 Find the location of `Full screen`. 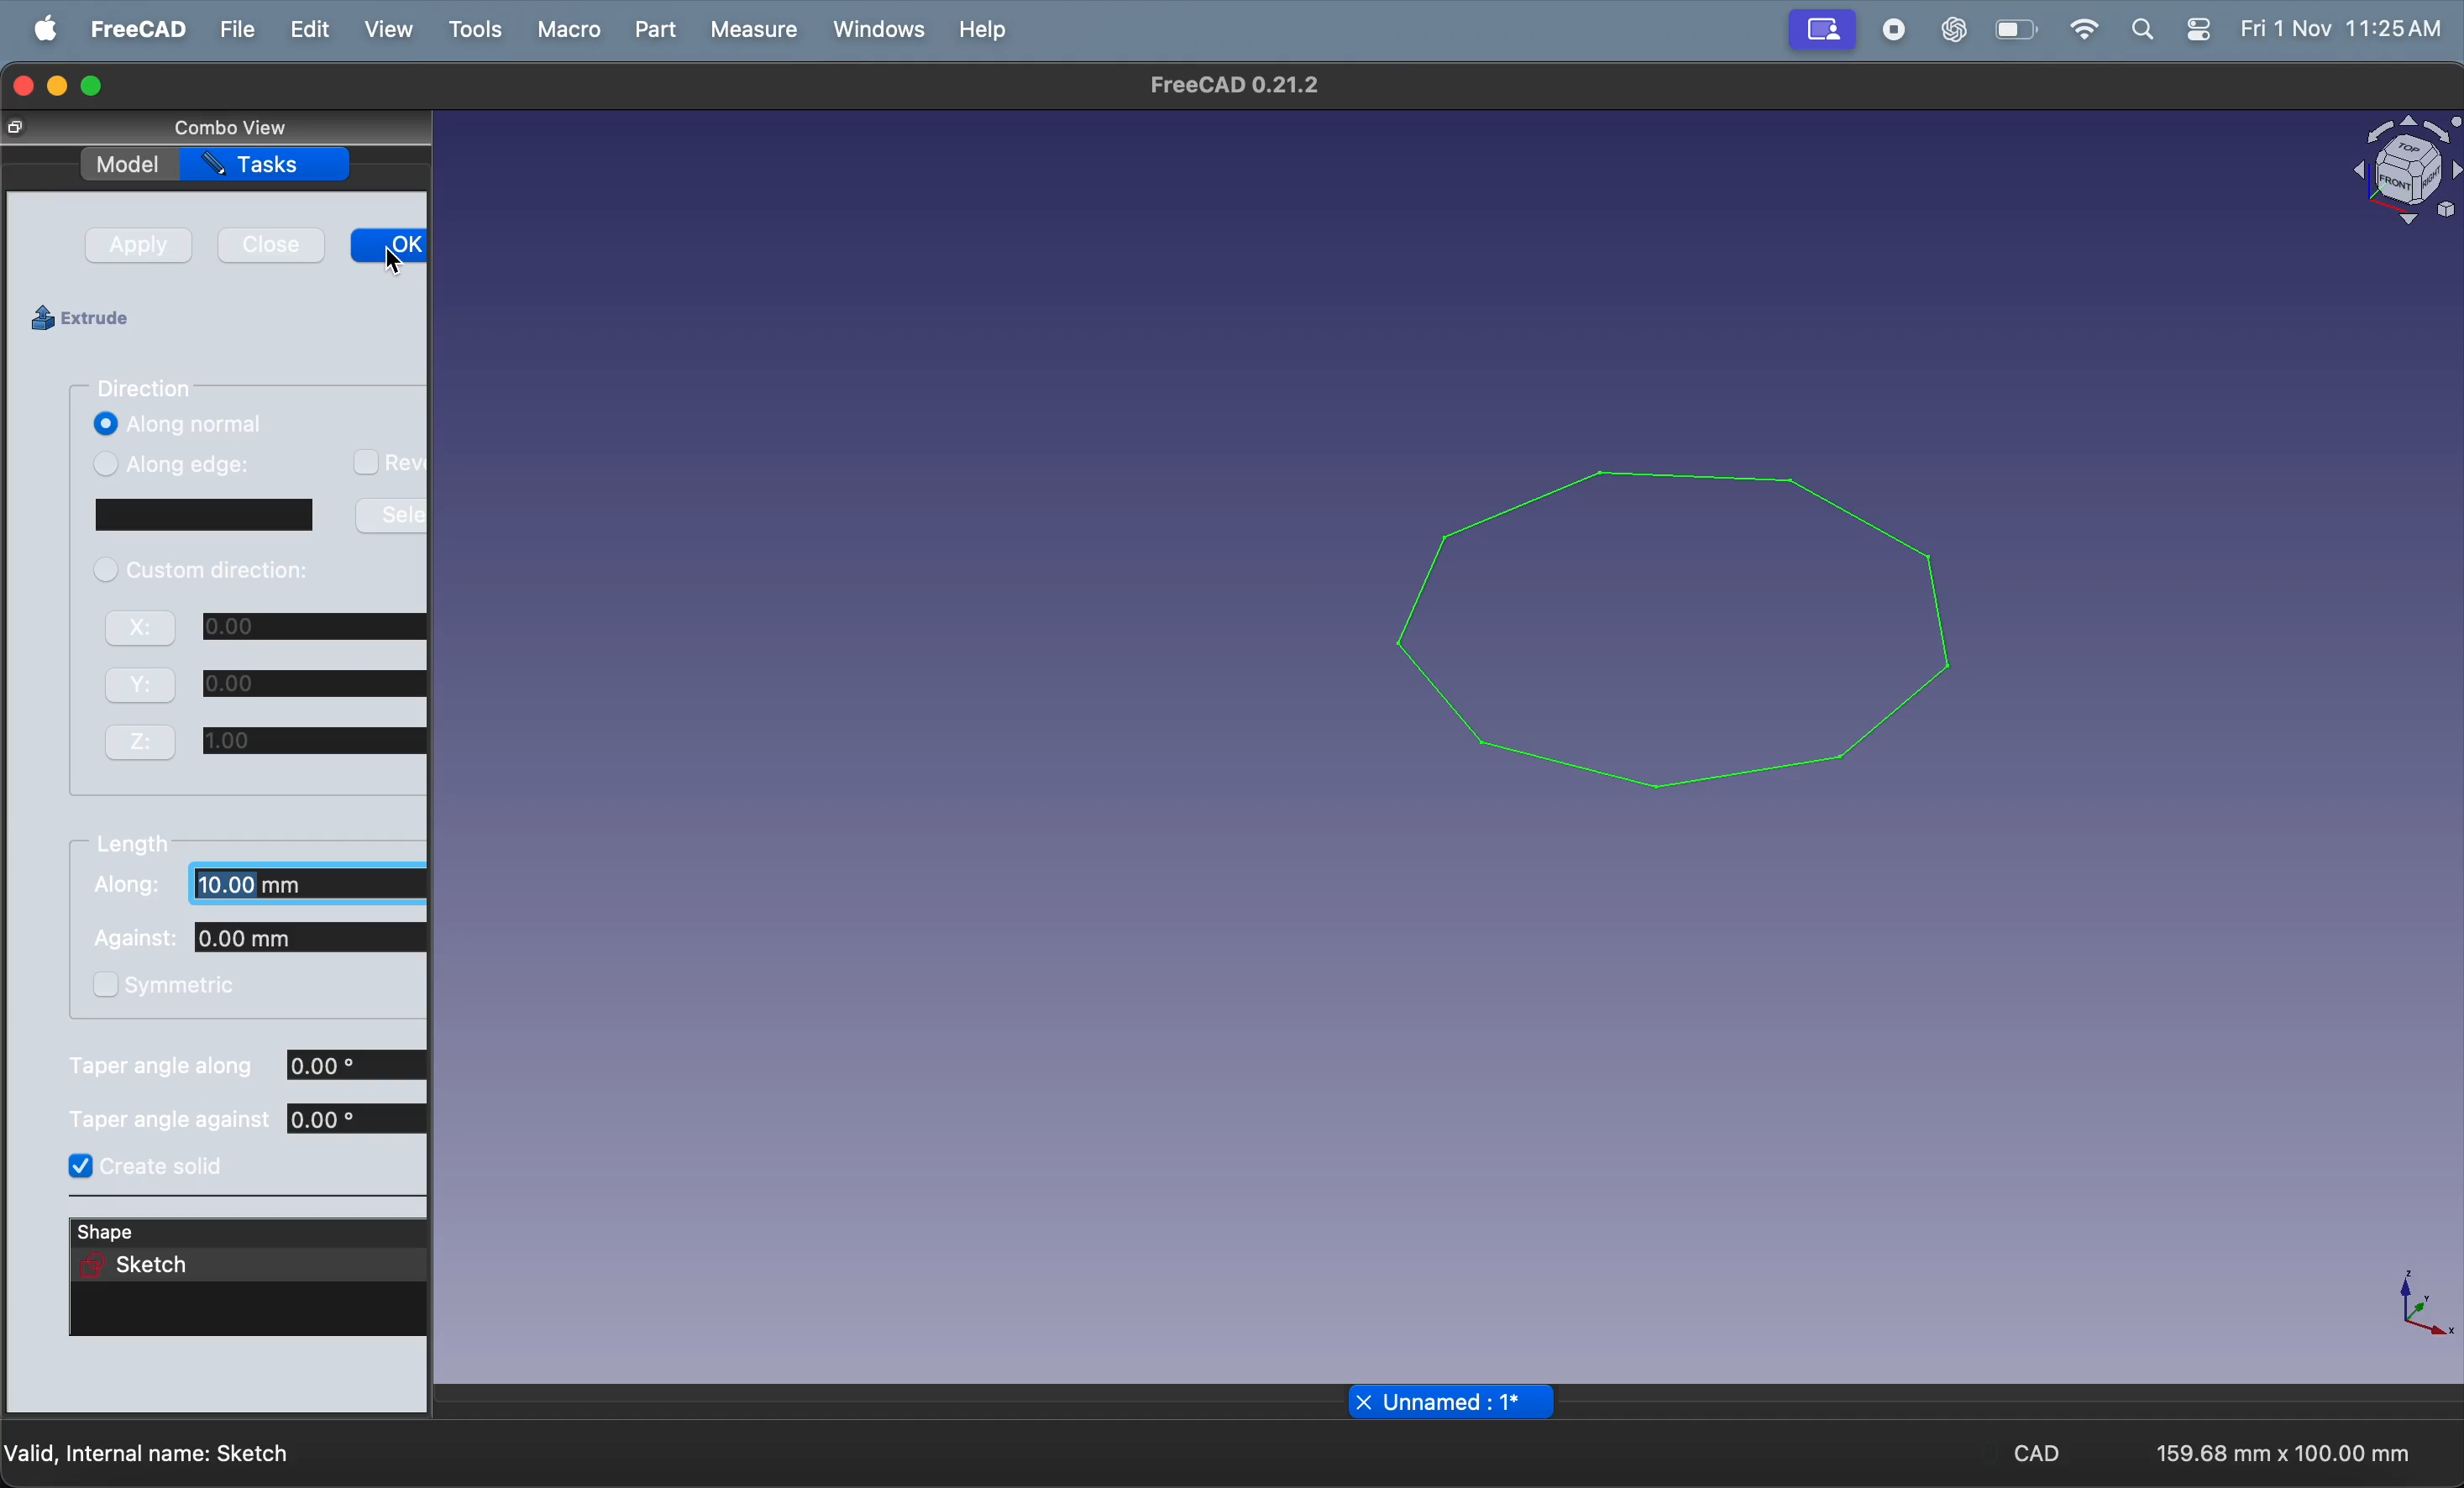

Full screen is located at coordinates (20, 127).